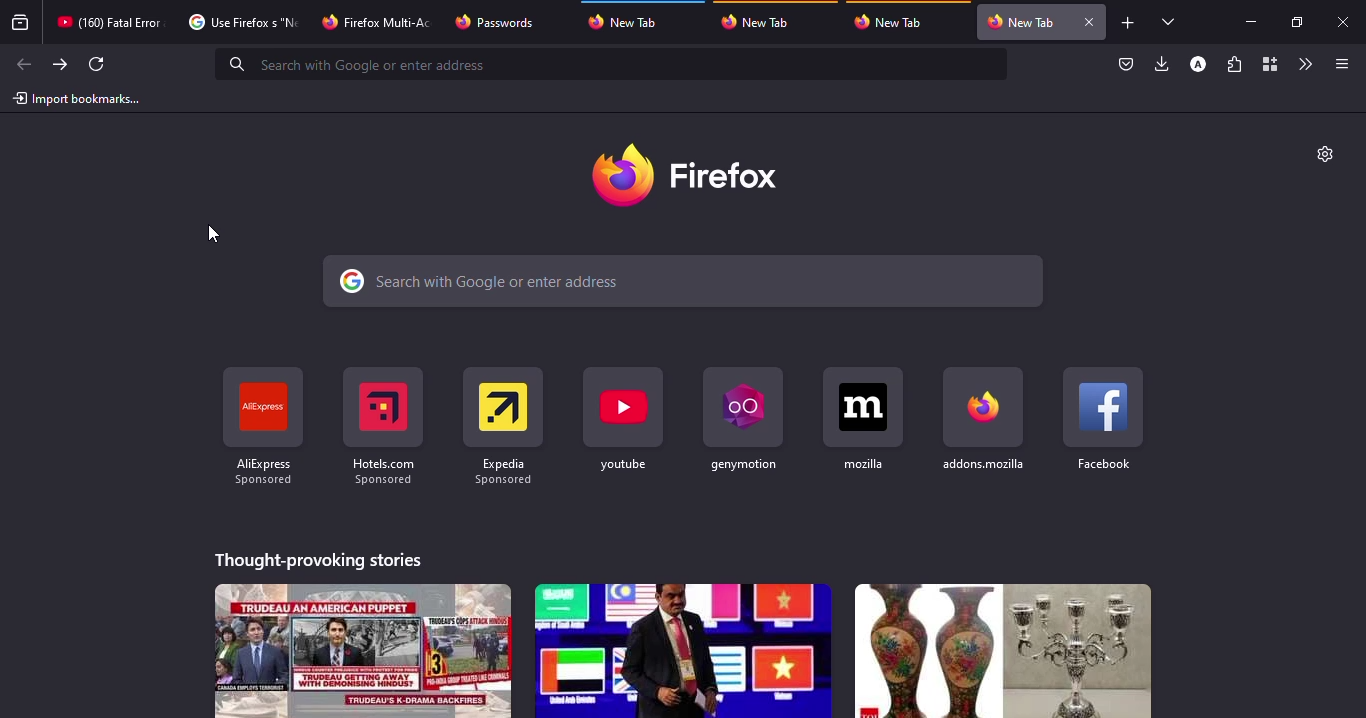 The width and height of the screenshot is (1366, 718). I want to click on downloads, so click(1162, 64).